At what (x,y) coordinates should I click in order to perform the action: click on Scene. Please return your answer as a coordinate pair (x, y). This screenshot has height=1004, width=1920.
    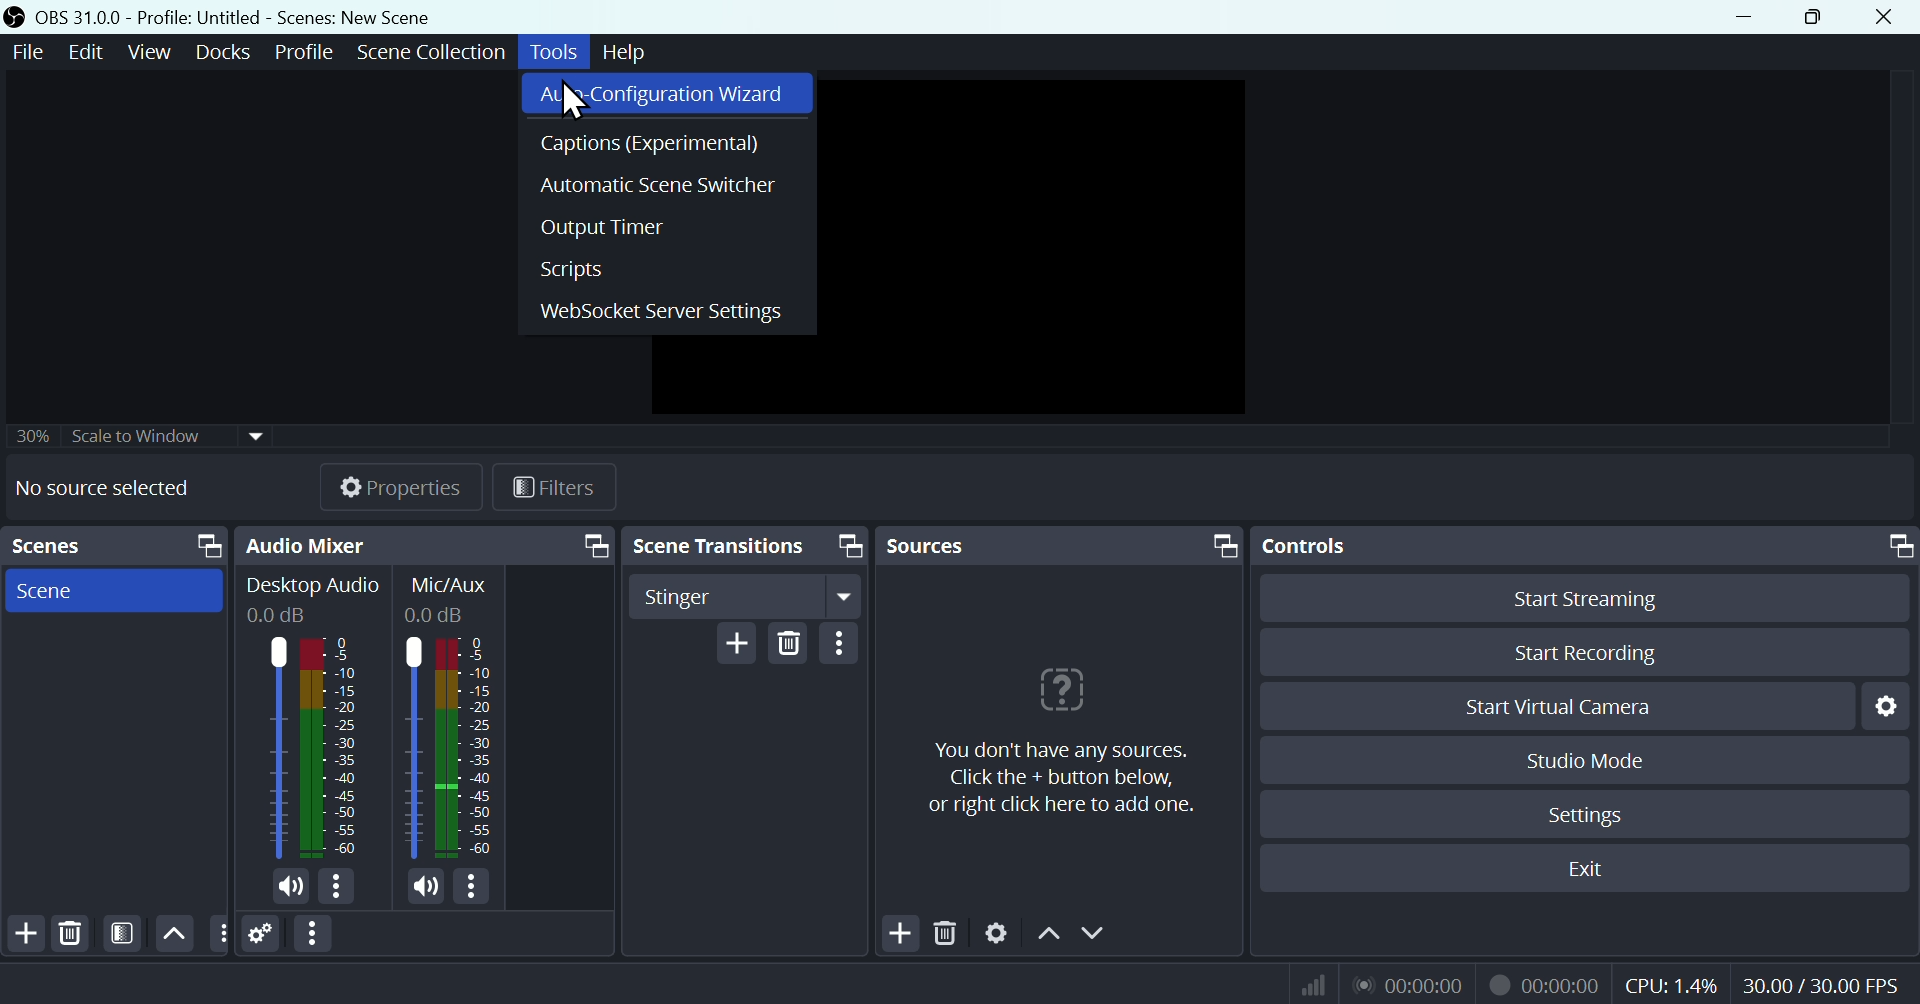
    Looking at the image, I should click on (113, 590).